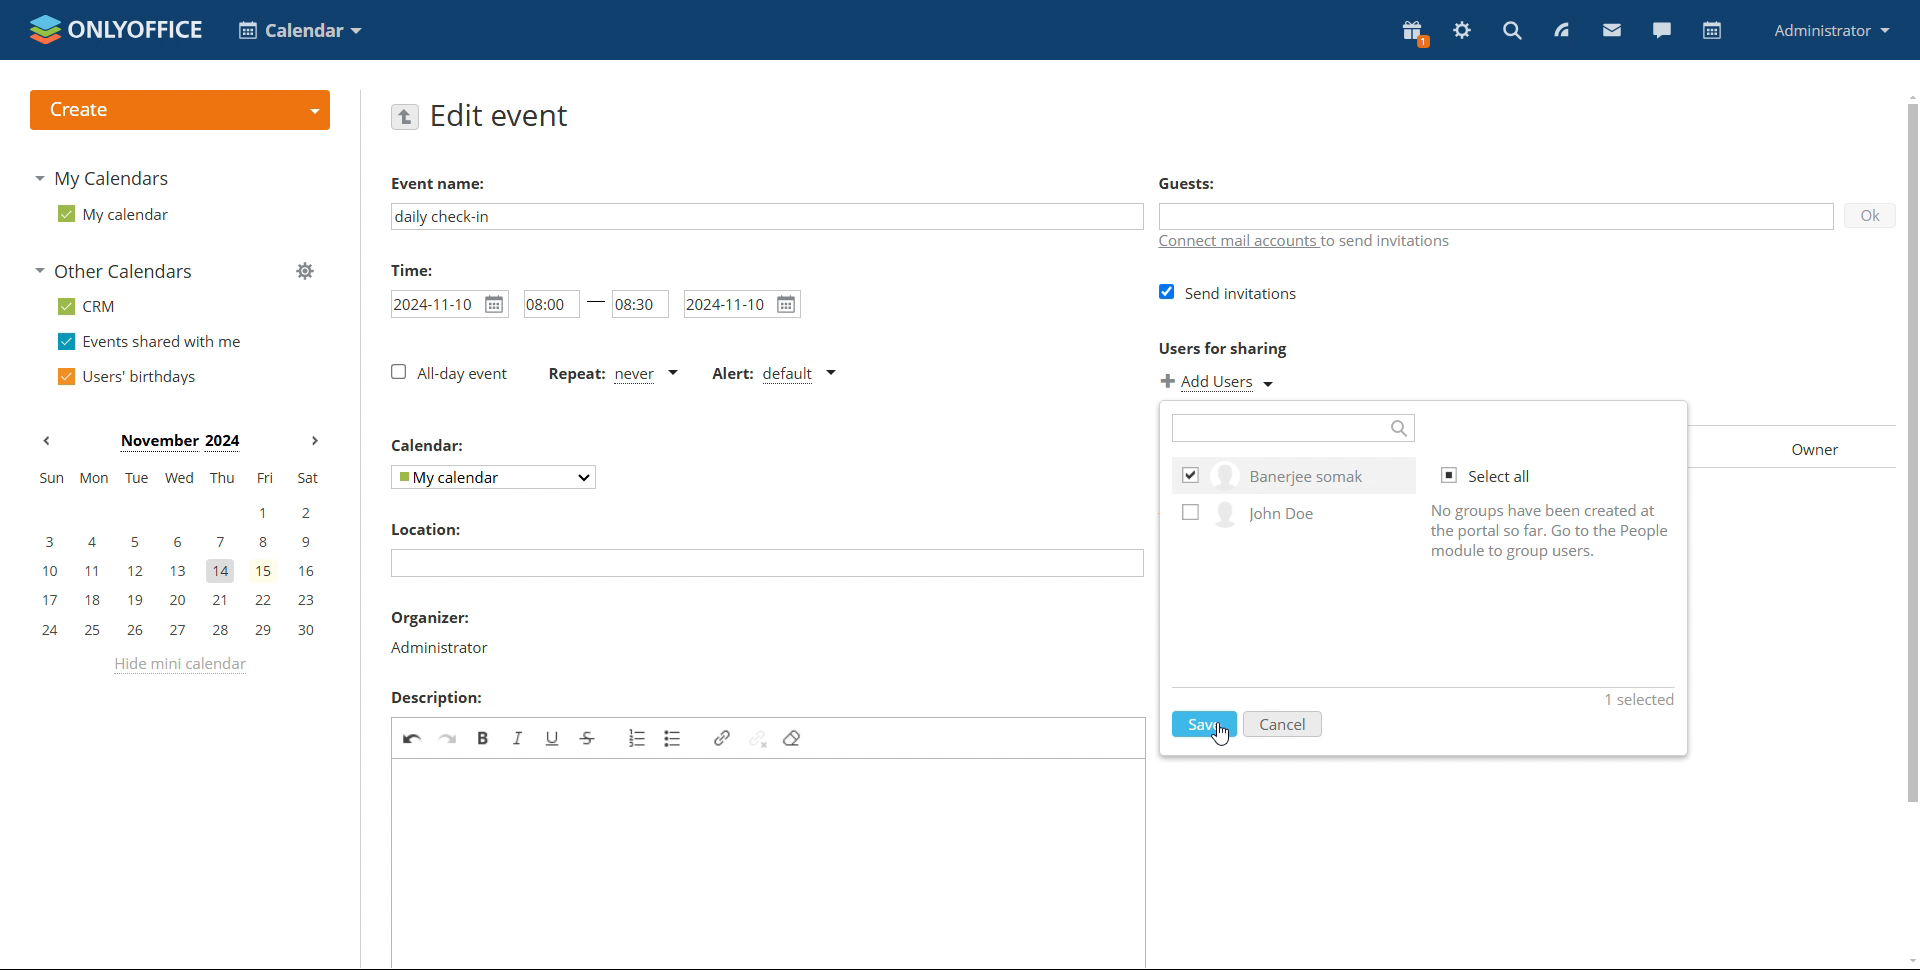 The height and width of the screenshot is (970, 1920). What do you see at coordinates (1661, 30) in the screenshot?
I see `chat` at bounding box center [1661, 30].